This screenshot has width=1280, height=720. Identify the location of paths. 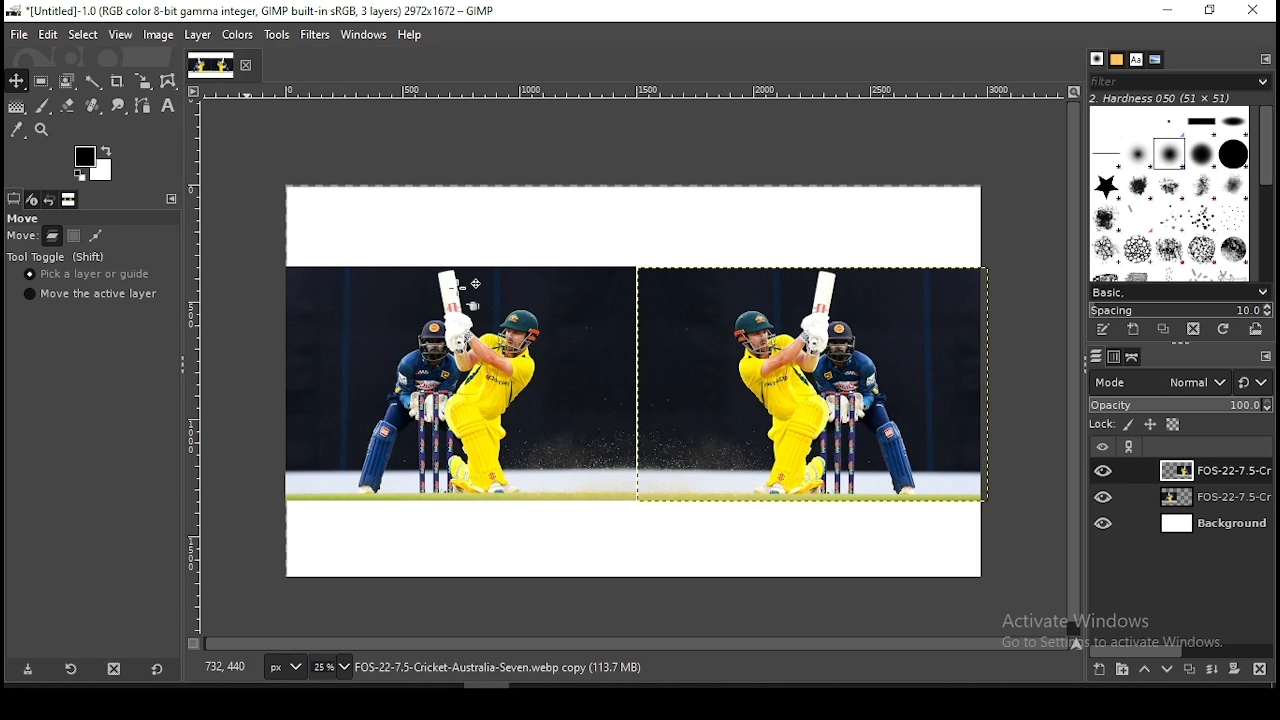
(1134, 357).